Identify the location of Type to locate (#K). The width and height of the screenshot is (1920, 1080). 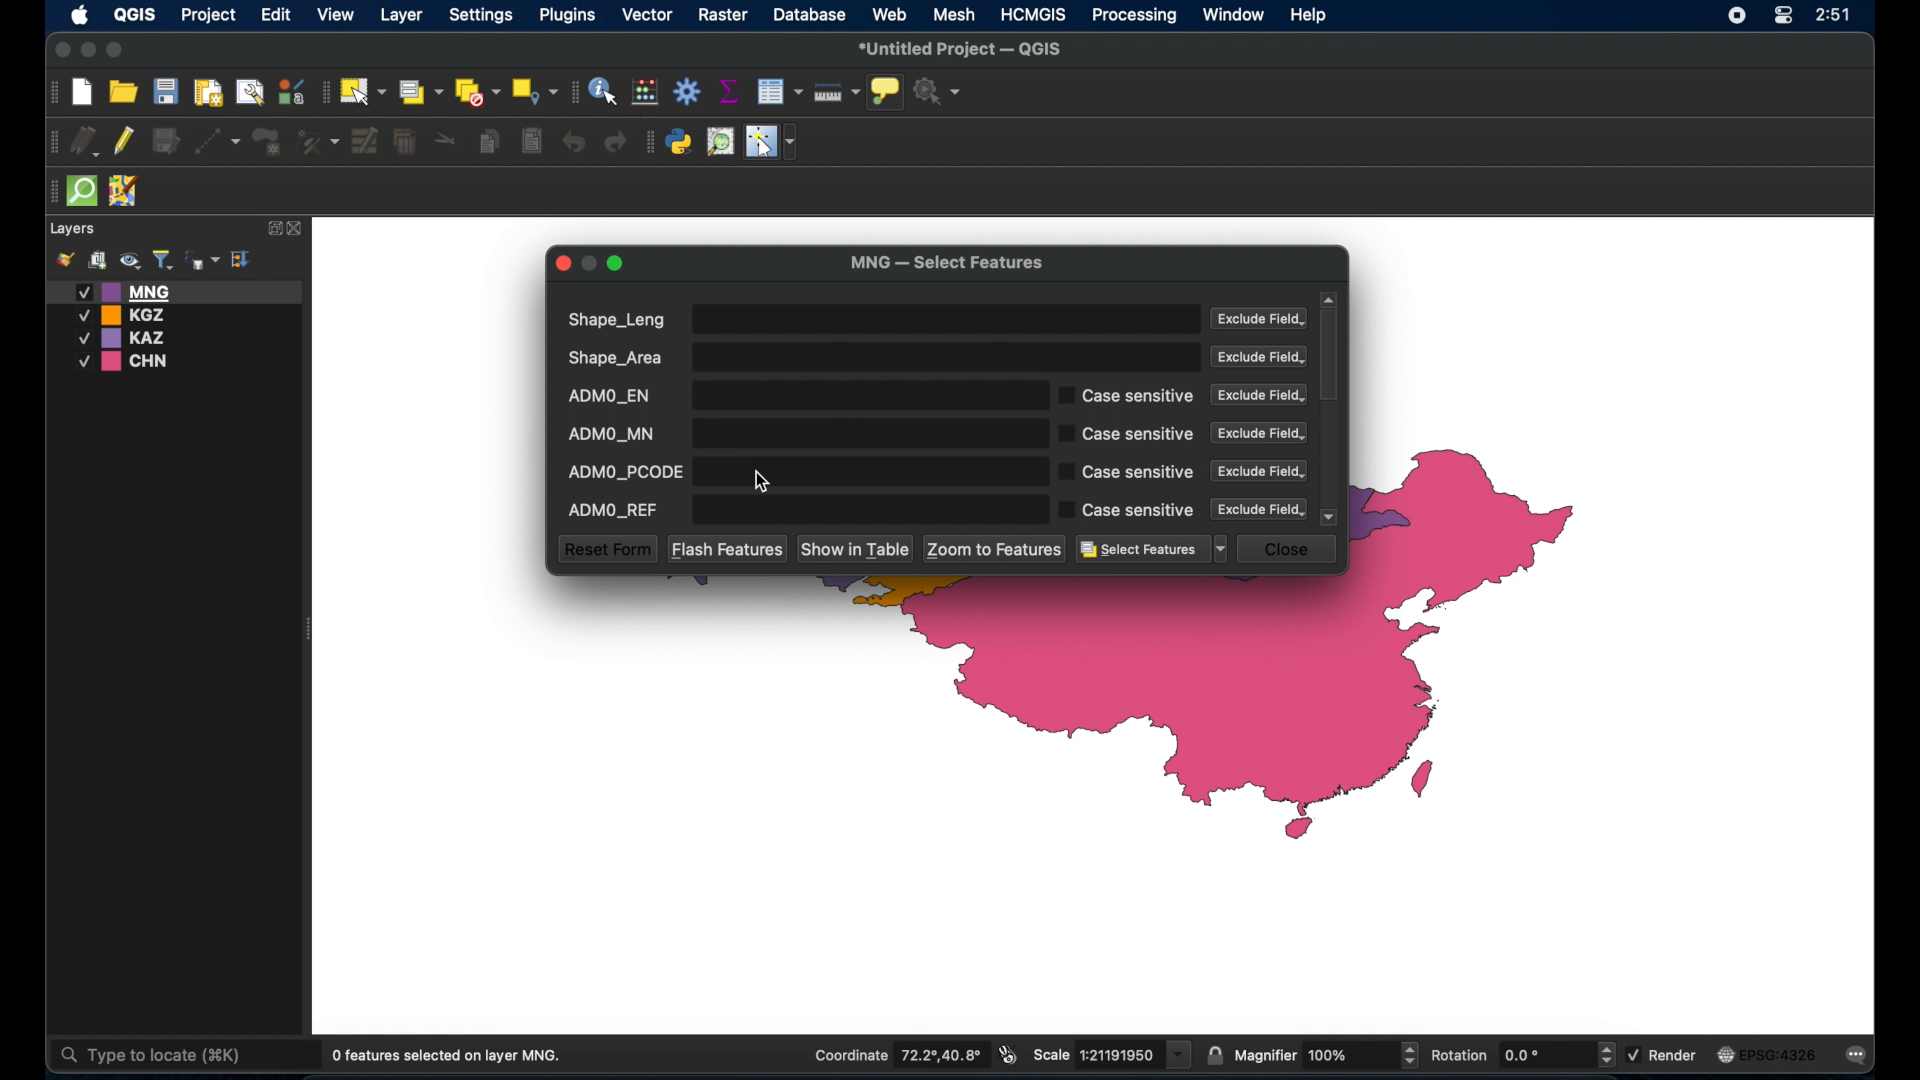
(167, 1057).